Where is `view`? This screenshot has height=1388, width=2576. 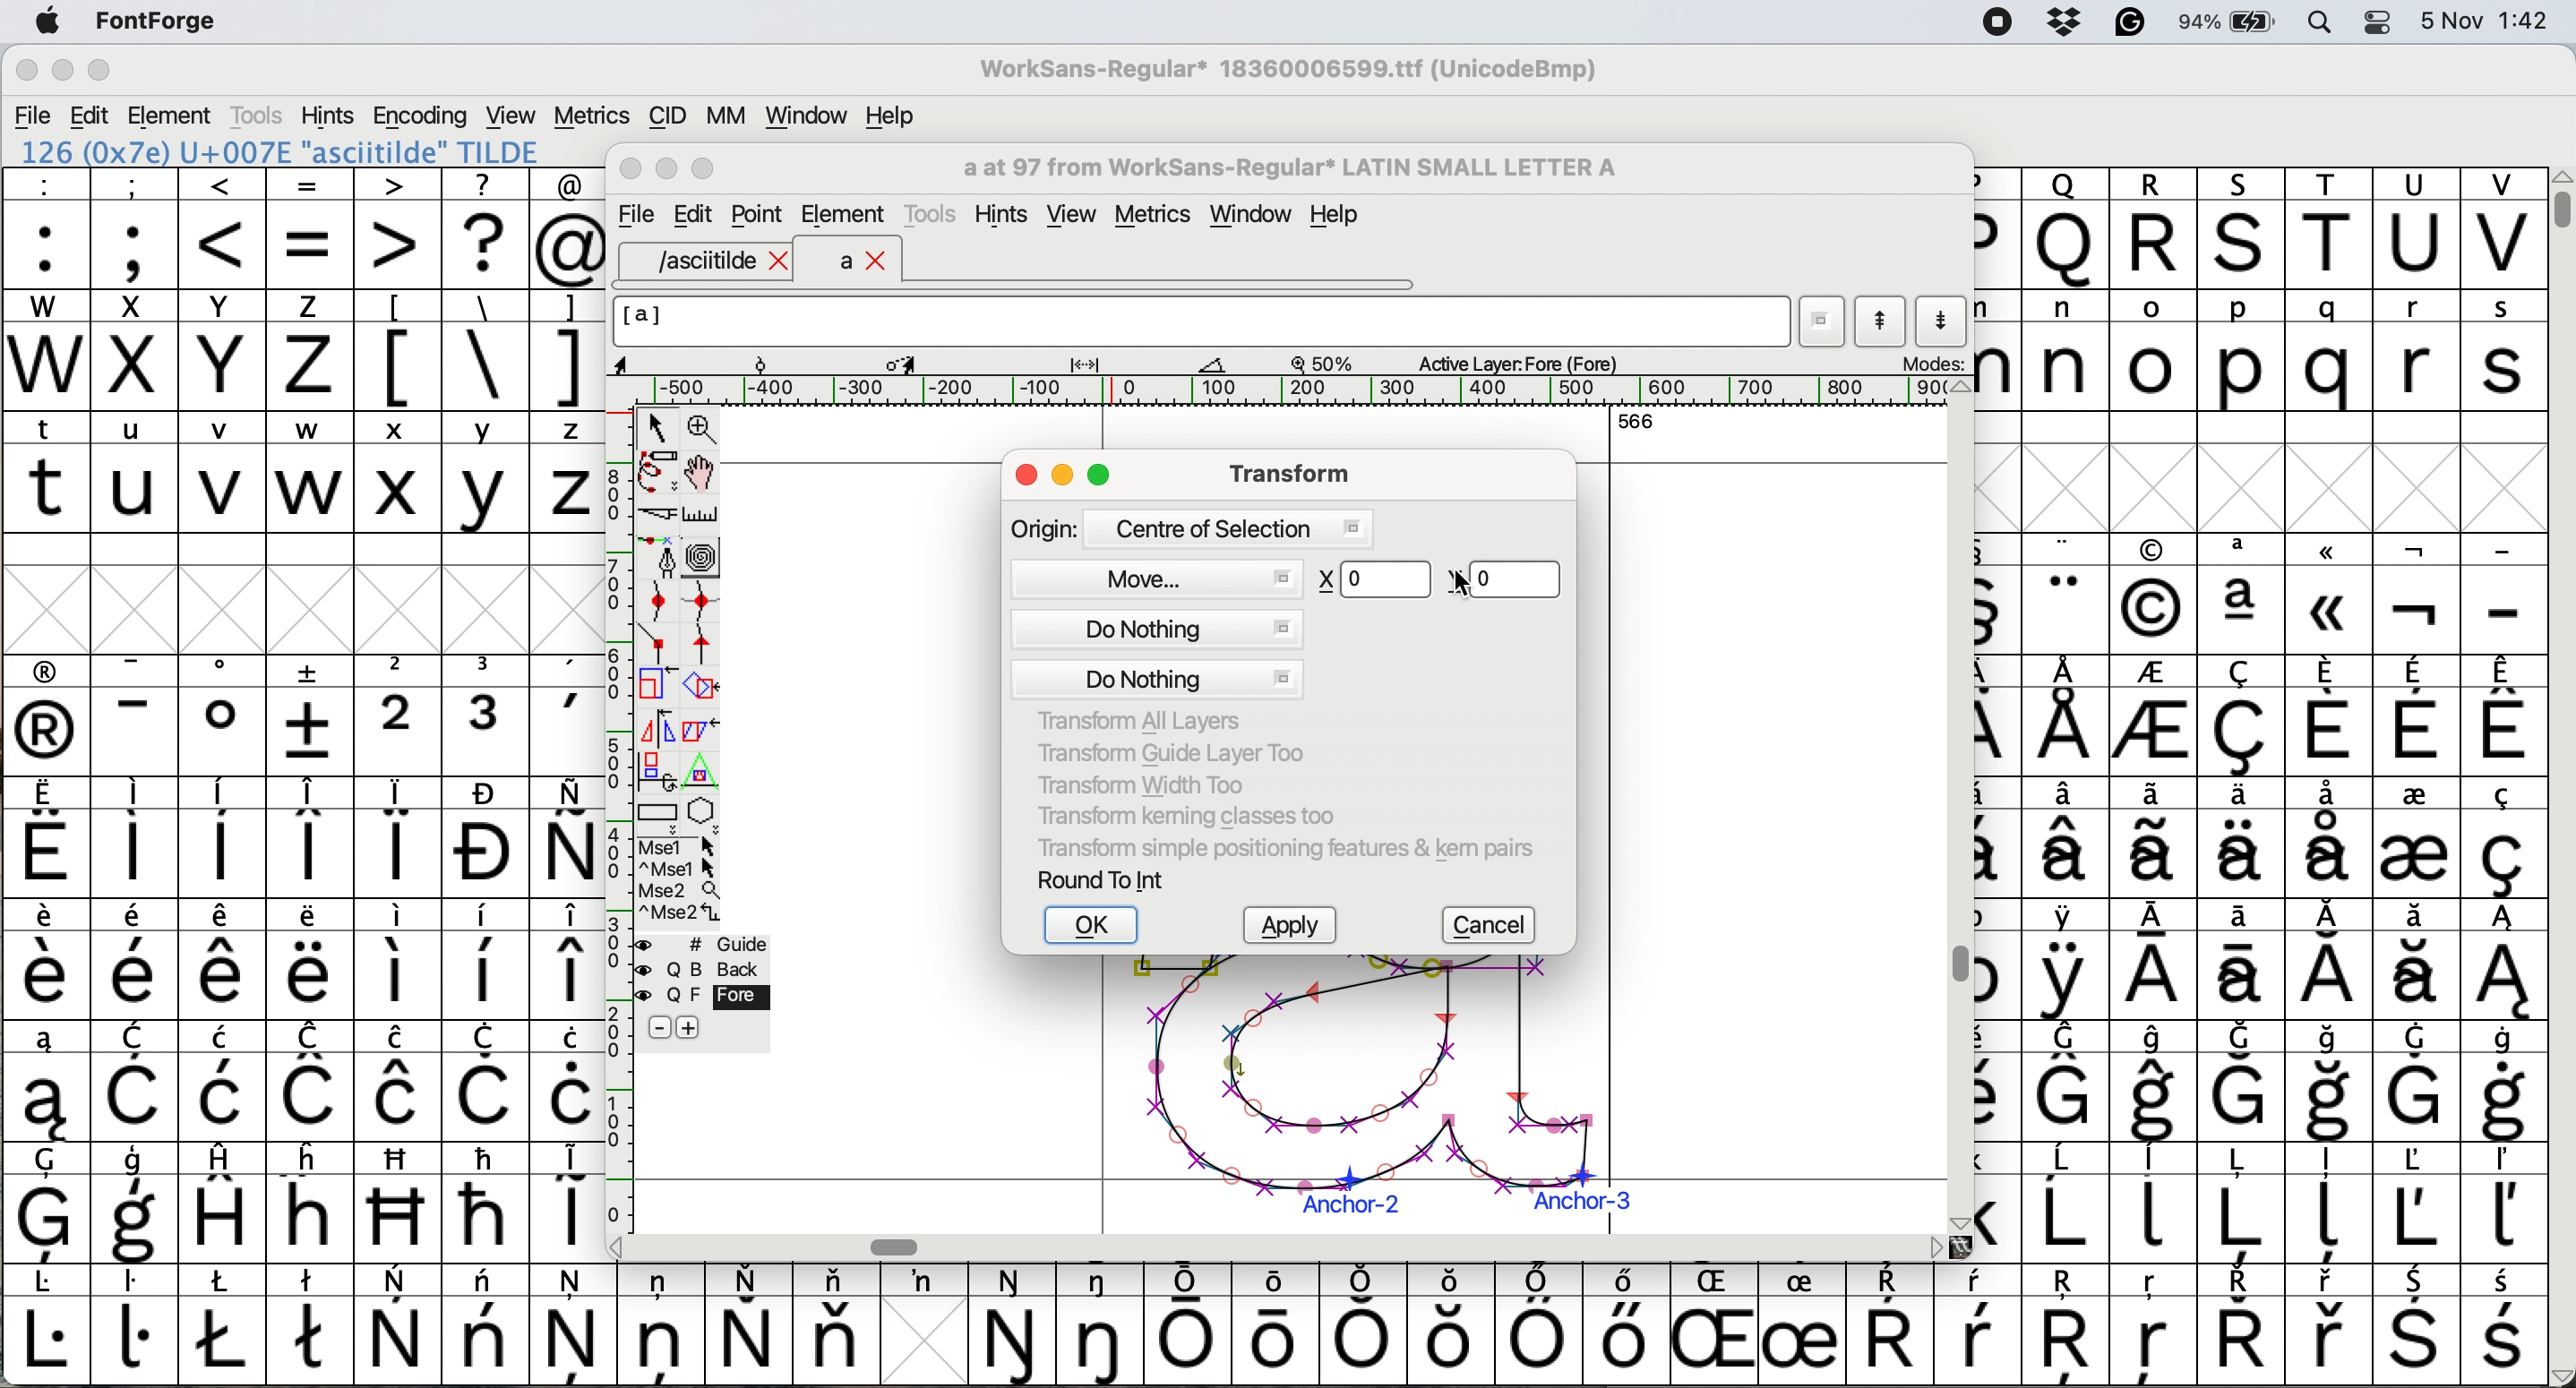
view is located at coordinates (508, 113).